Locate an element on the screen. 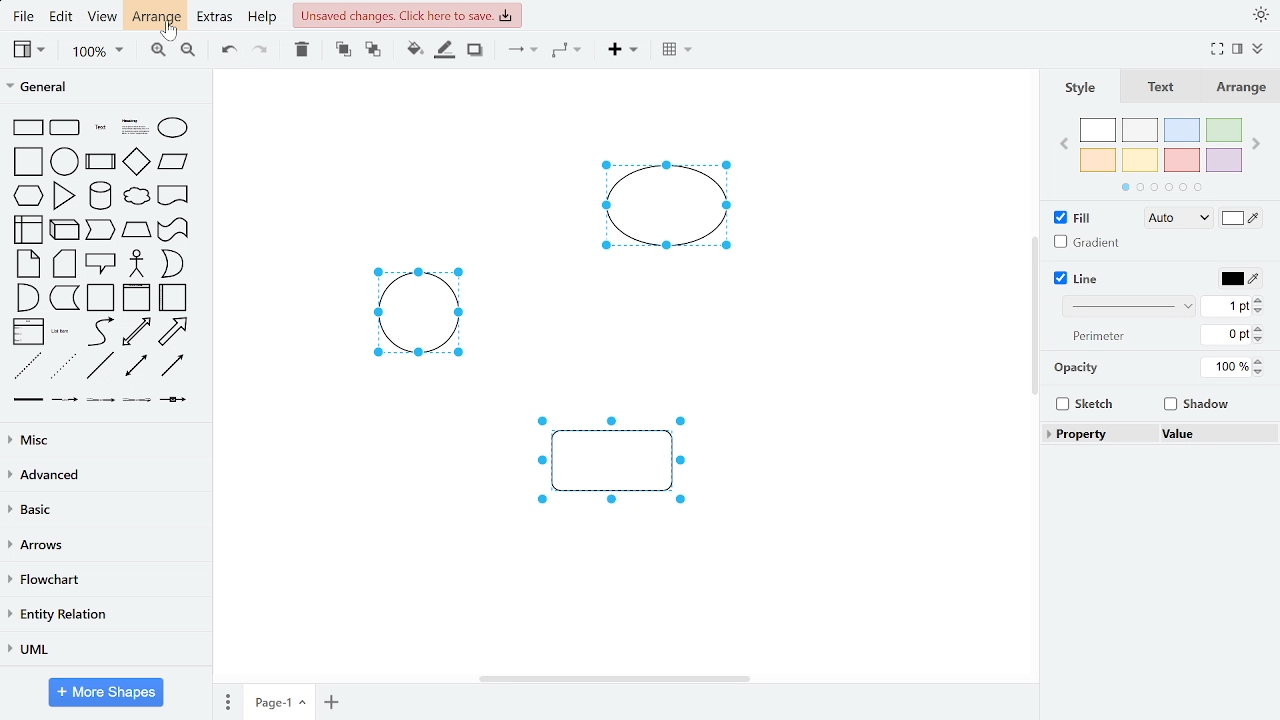 The width and height of the screenshot is (1280, 720). zoom in is located at coordinates (159, 51).